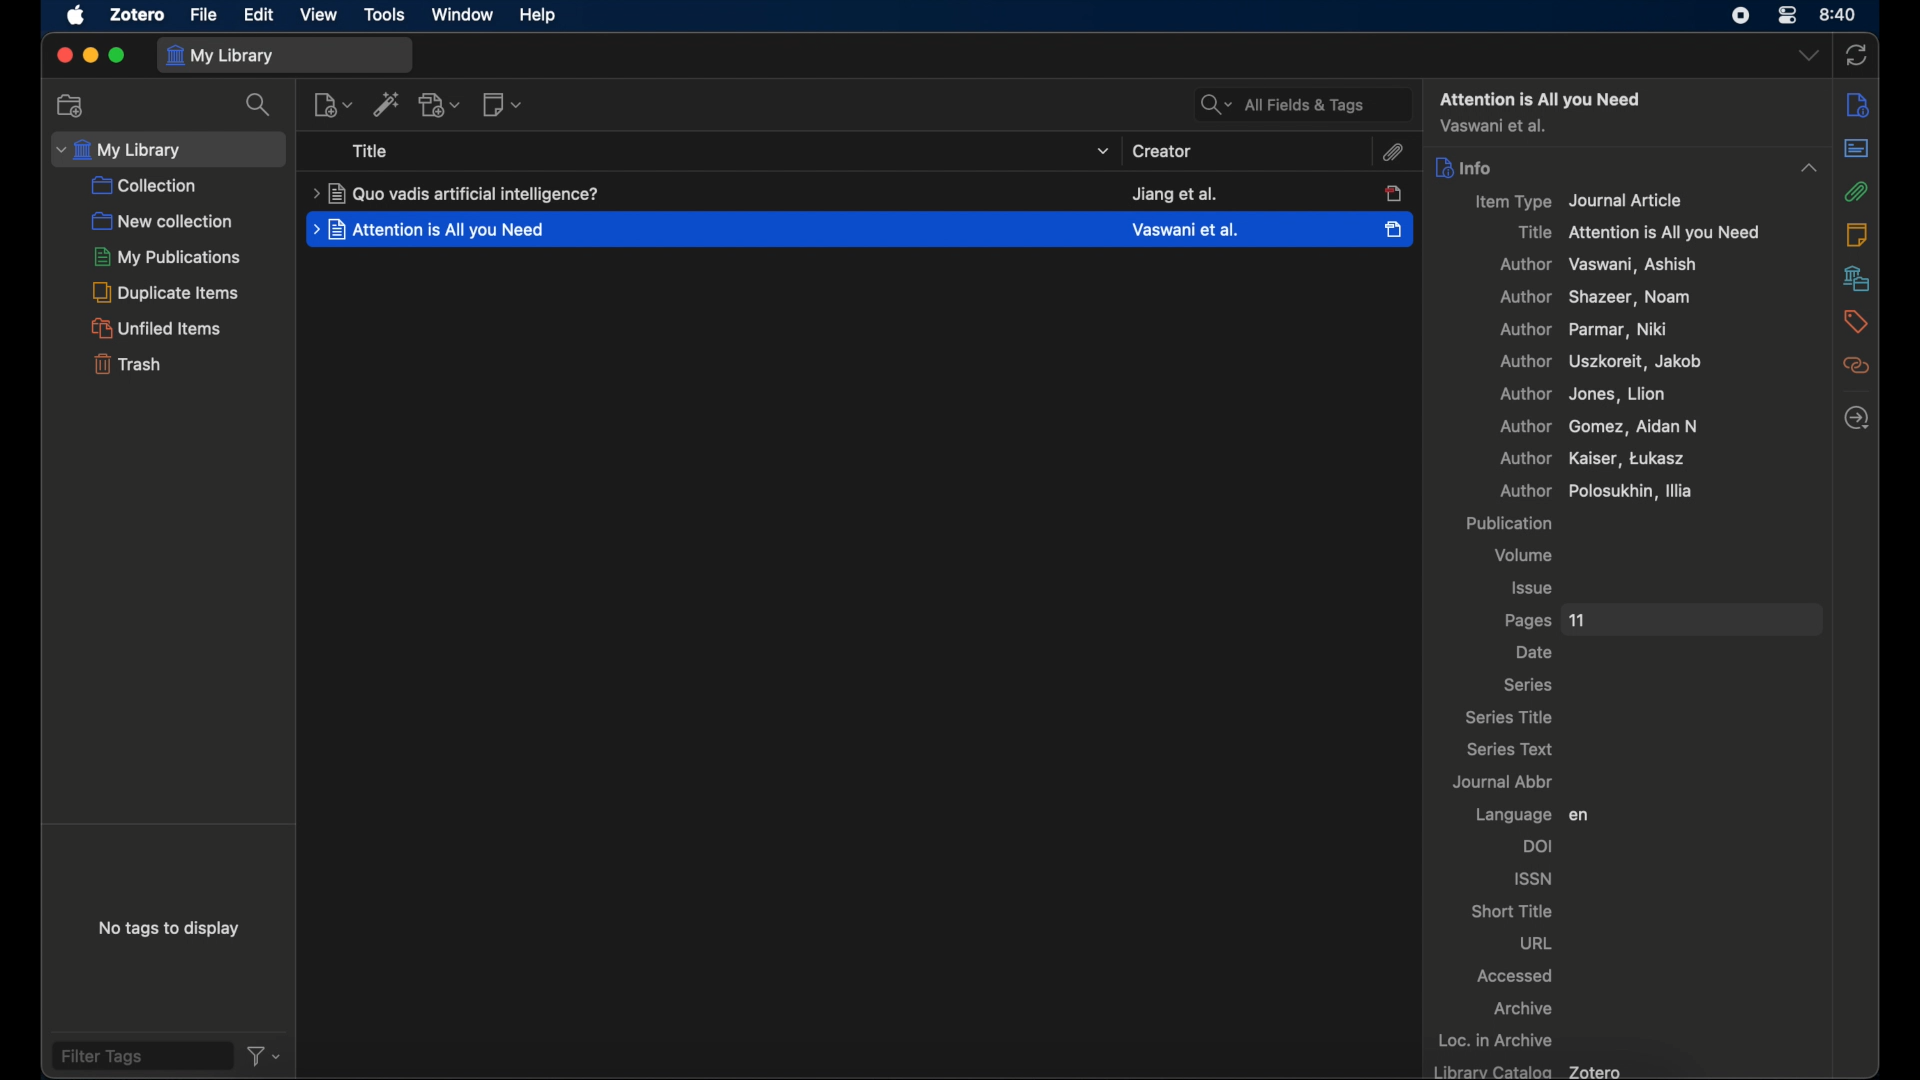 This screenshot has width=1920, height=1080. What do you see at coordinates (1790, 16) in the screenshot?
I see `control center` at bounding box center [1790, 16].